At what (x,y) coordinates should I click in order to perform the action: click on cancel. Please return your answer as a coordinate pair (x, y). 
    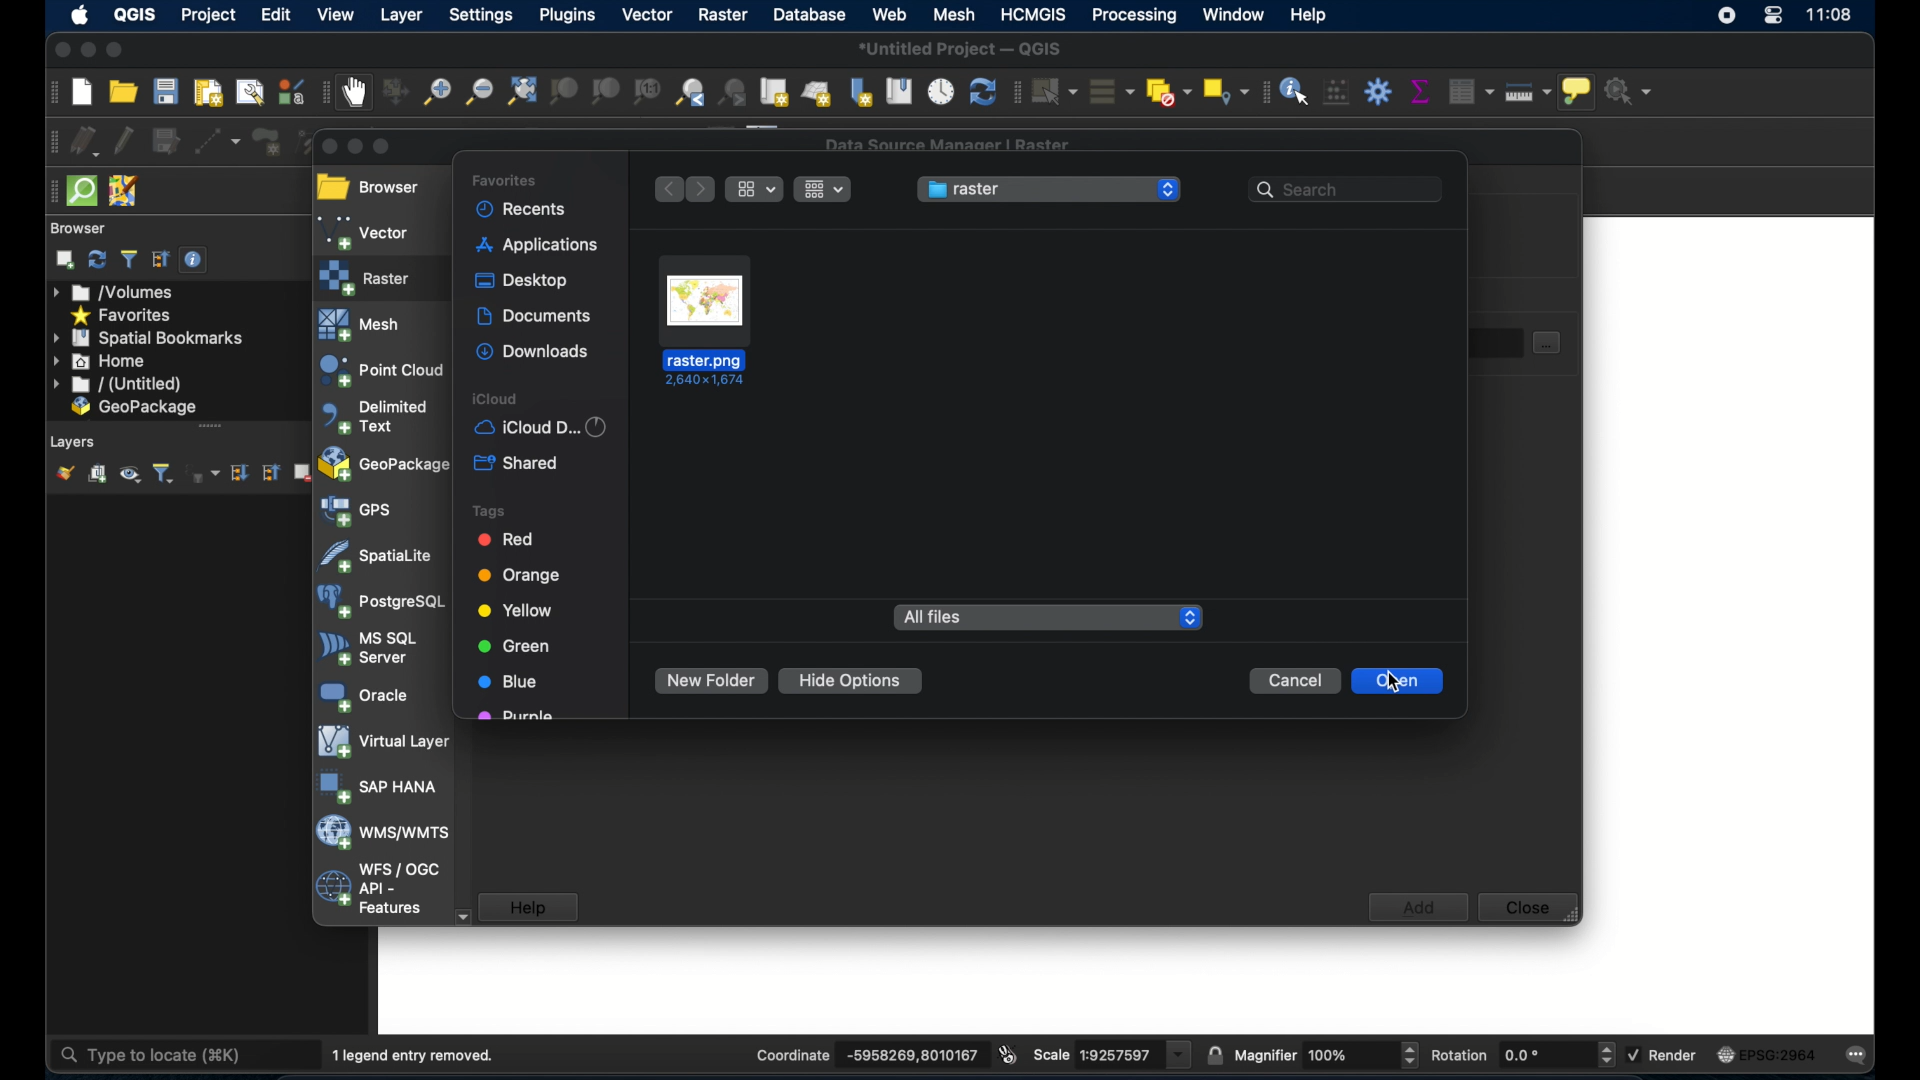
    Looking at the image, I should click on (1294, 681).